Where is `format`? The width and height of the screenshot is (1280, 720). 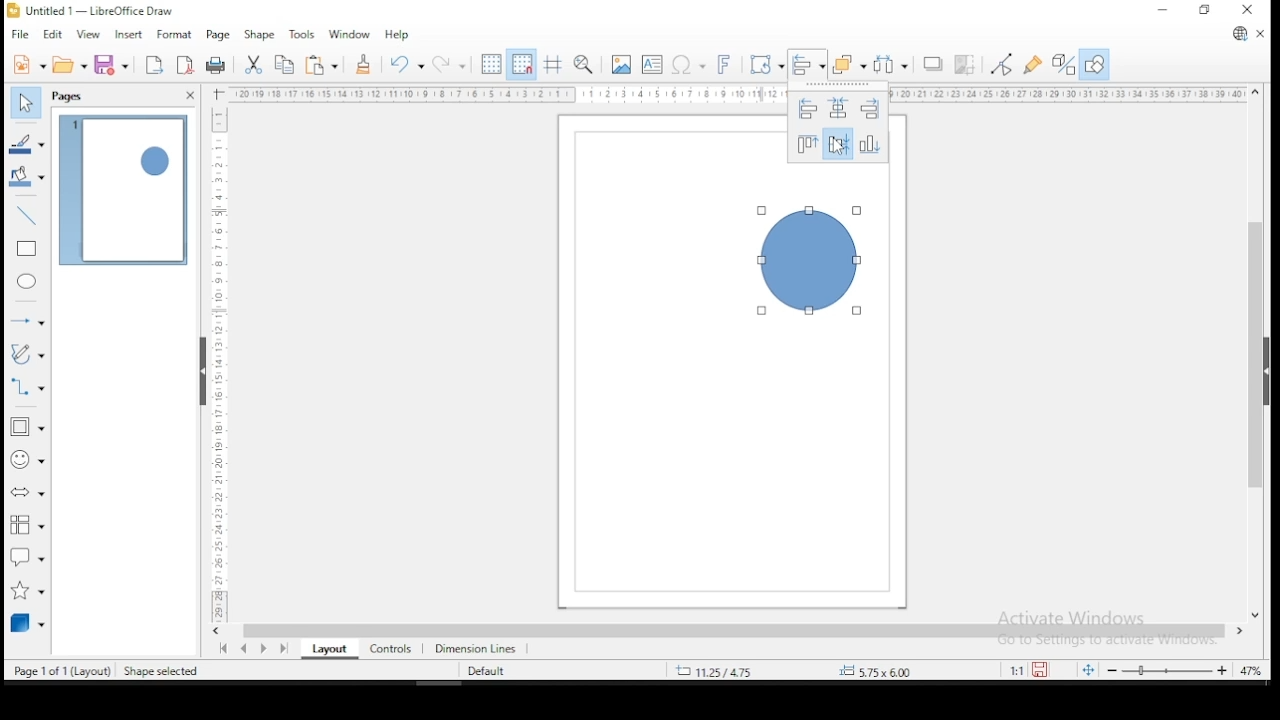
format is located at coordinates (172, 32).